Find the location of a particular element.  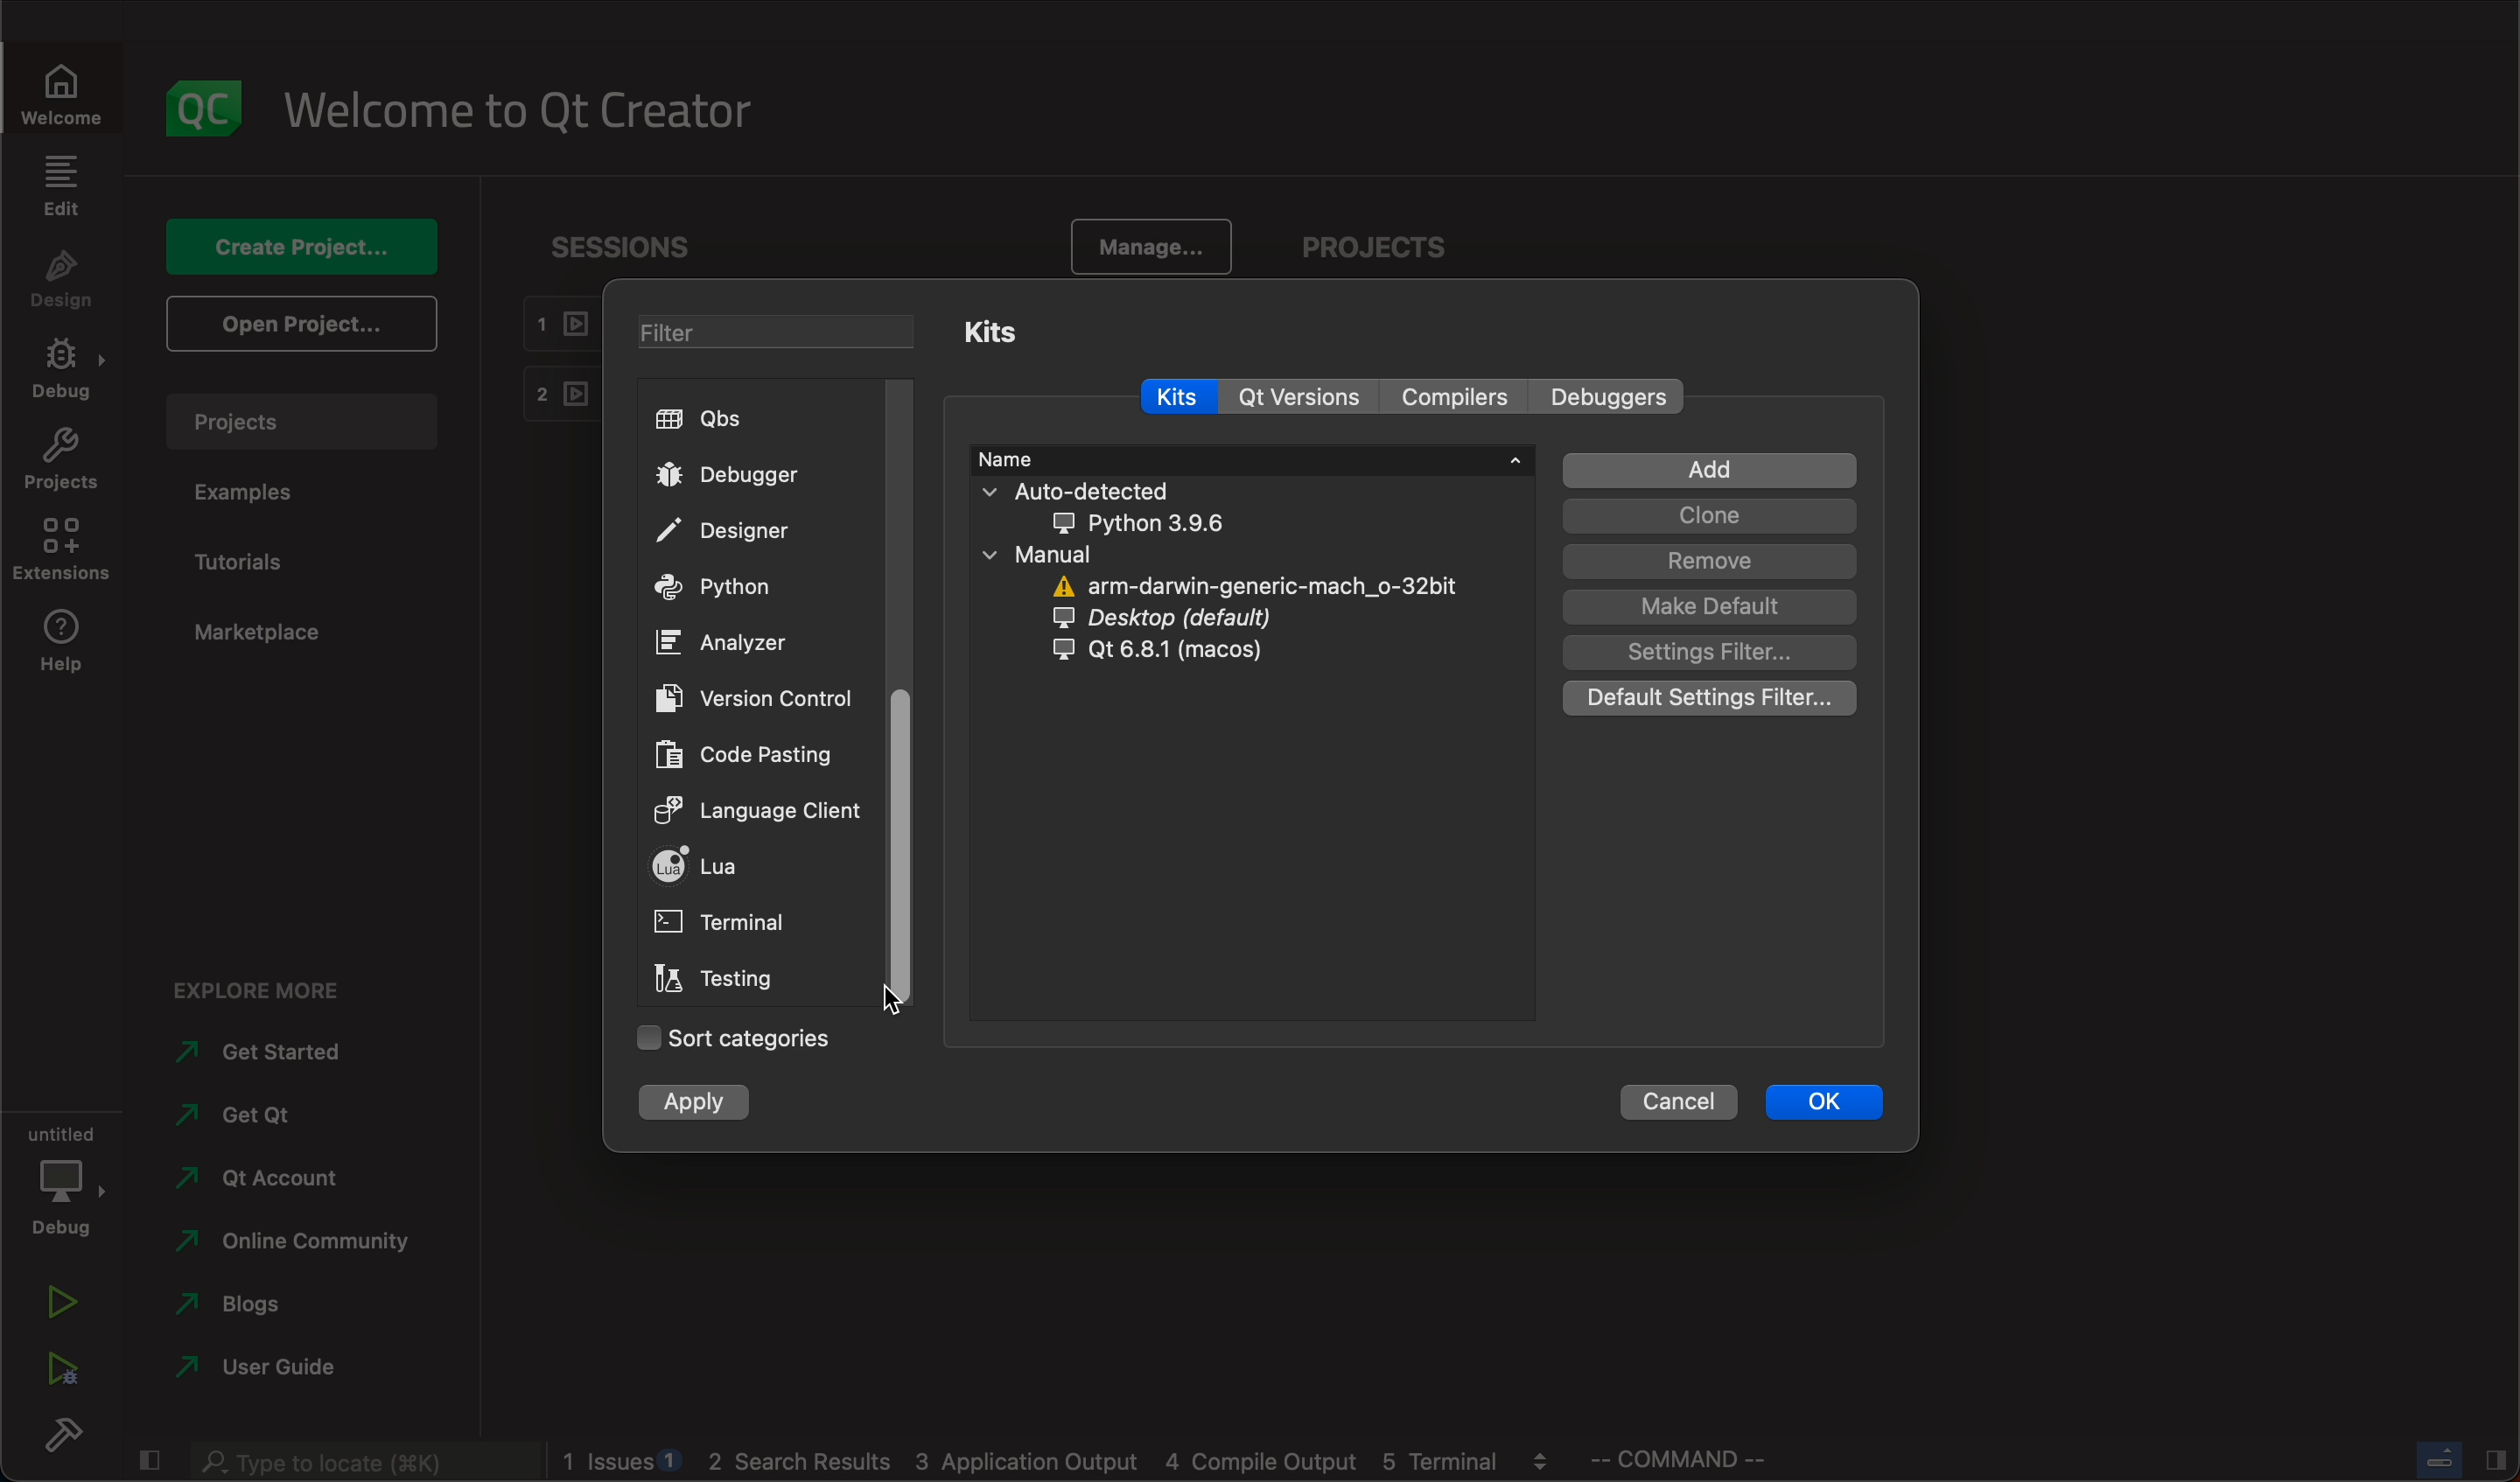

client is located at coordinates (757, 813).